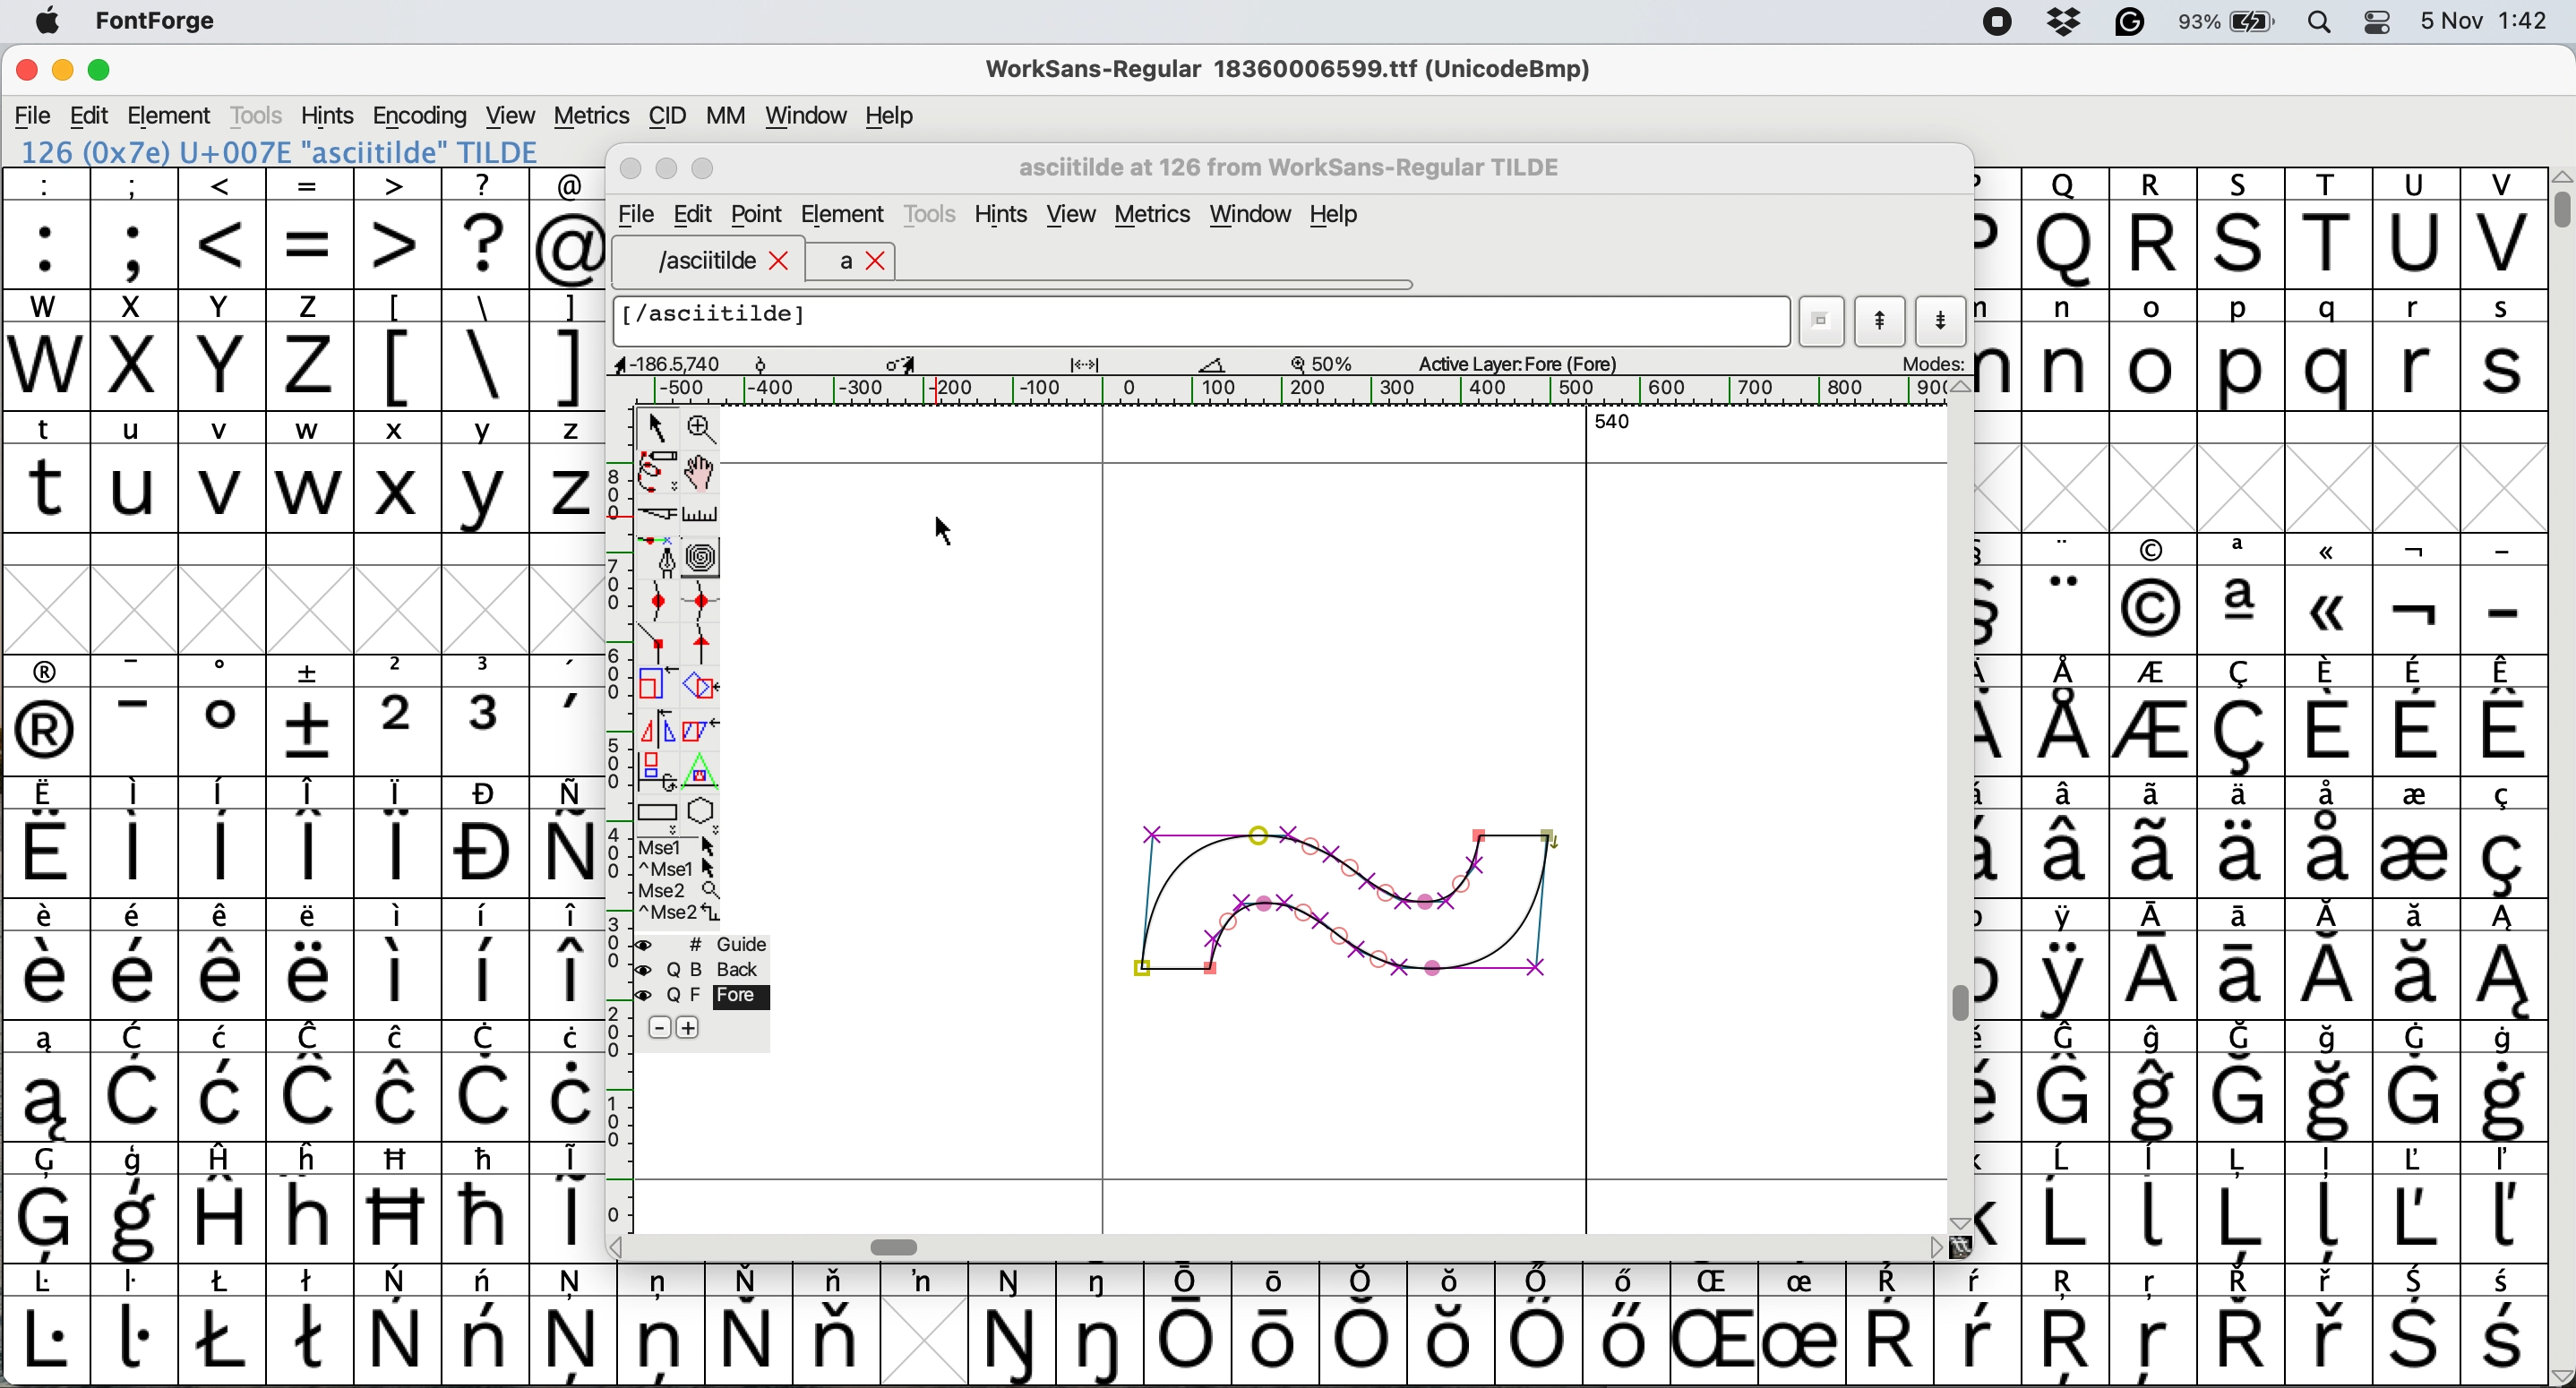 This screenshot has height=1388, width=2576. Describe the element at coordinates (748, 1324) in the screenshot. I see `symbol` at that location.